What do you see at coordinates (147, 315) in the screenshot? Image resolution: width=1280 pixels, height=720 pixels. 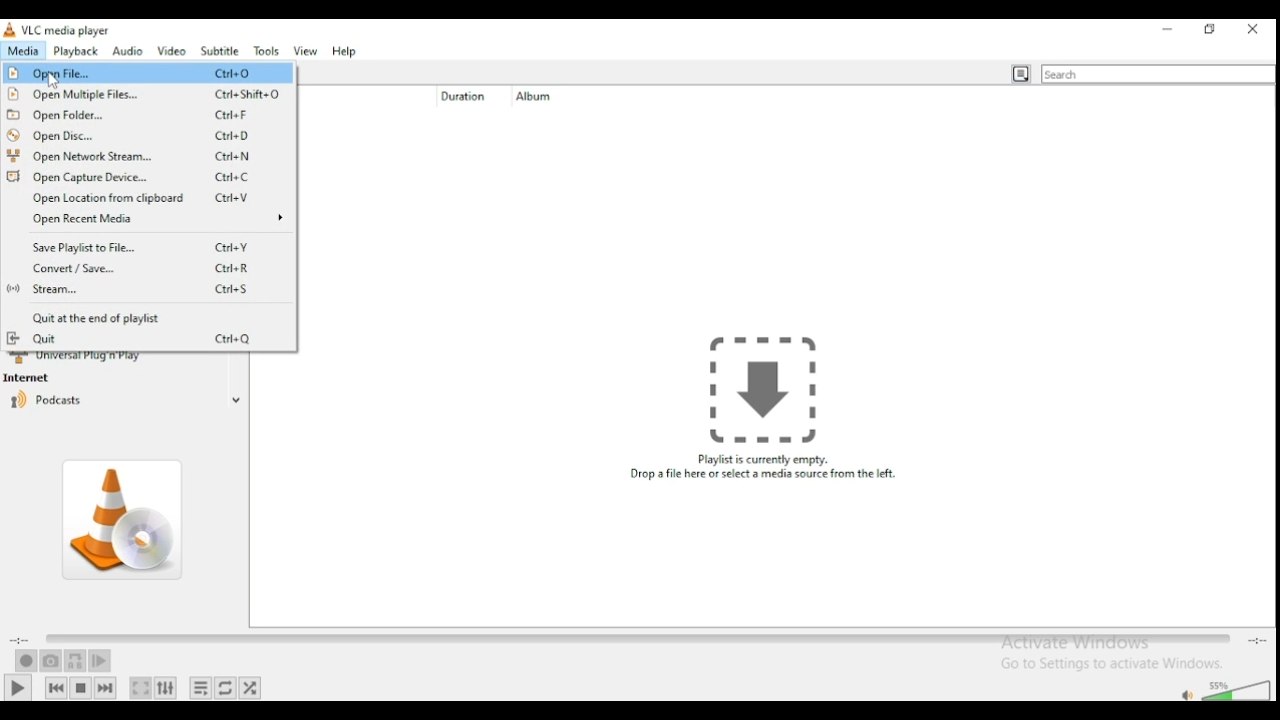 I see `quit at the end of the playlist` at bounding box center [147, 315].